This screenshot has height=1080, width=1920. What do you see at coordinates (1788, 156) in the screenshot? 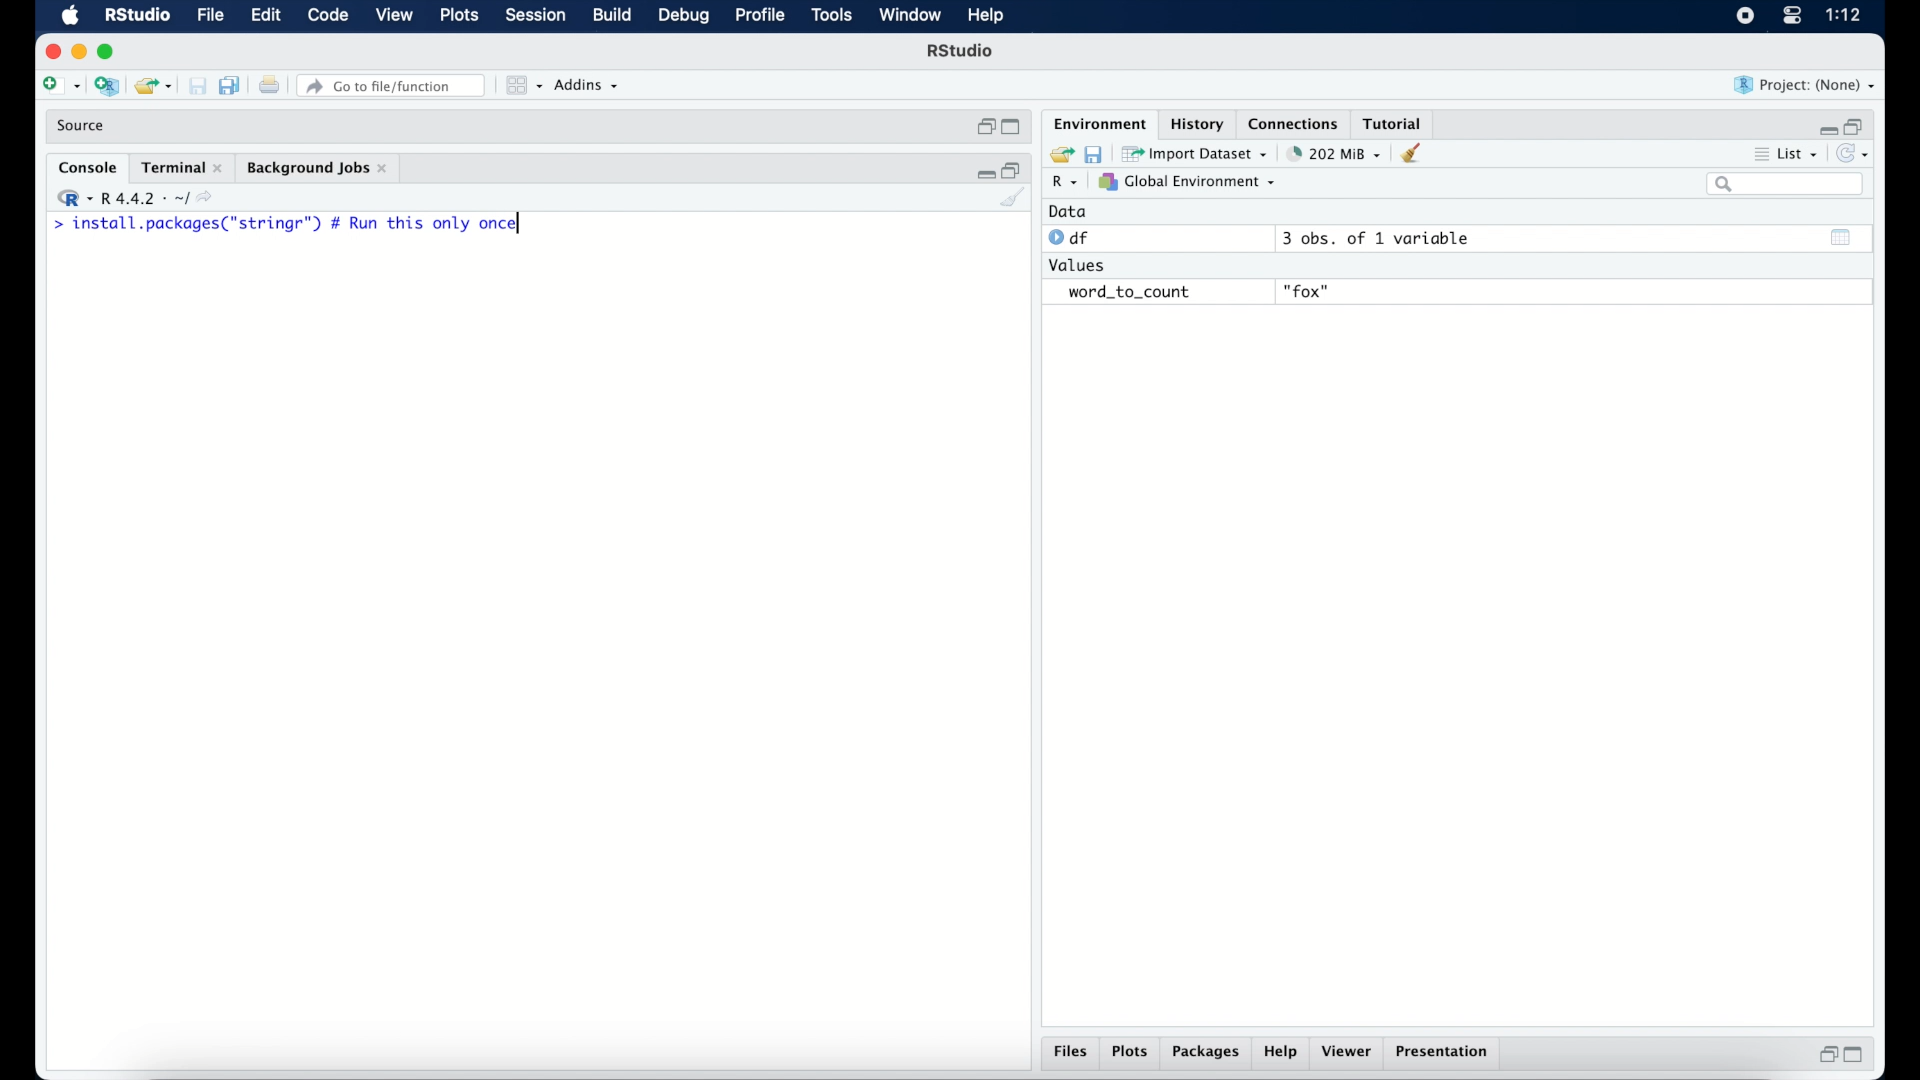
I see `list` at bounding box center [1788, 156].